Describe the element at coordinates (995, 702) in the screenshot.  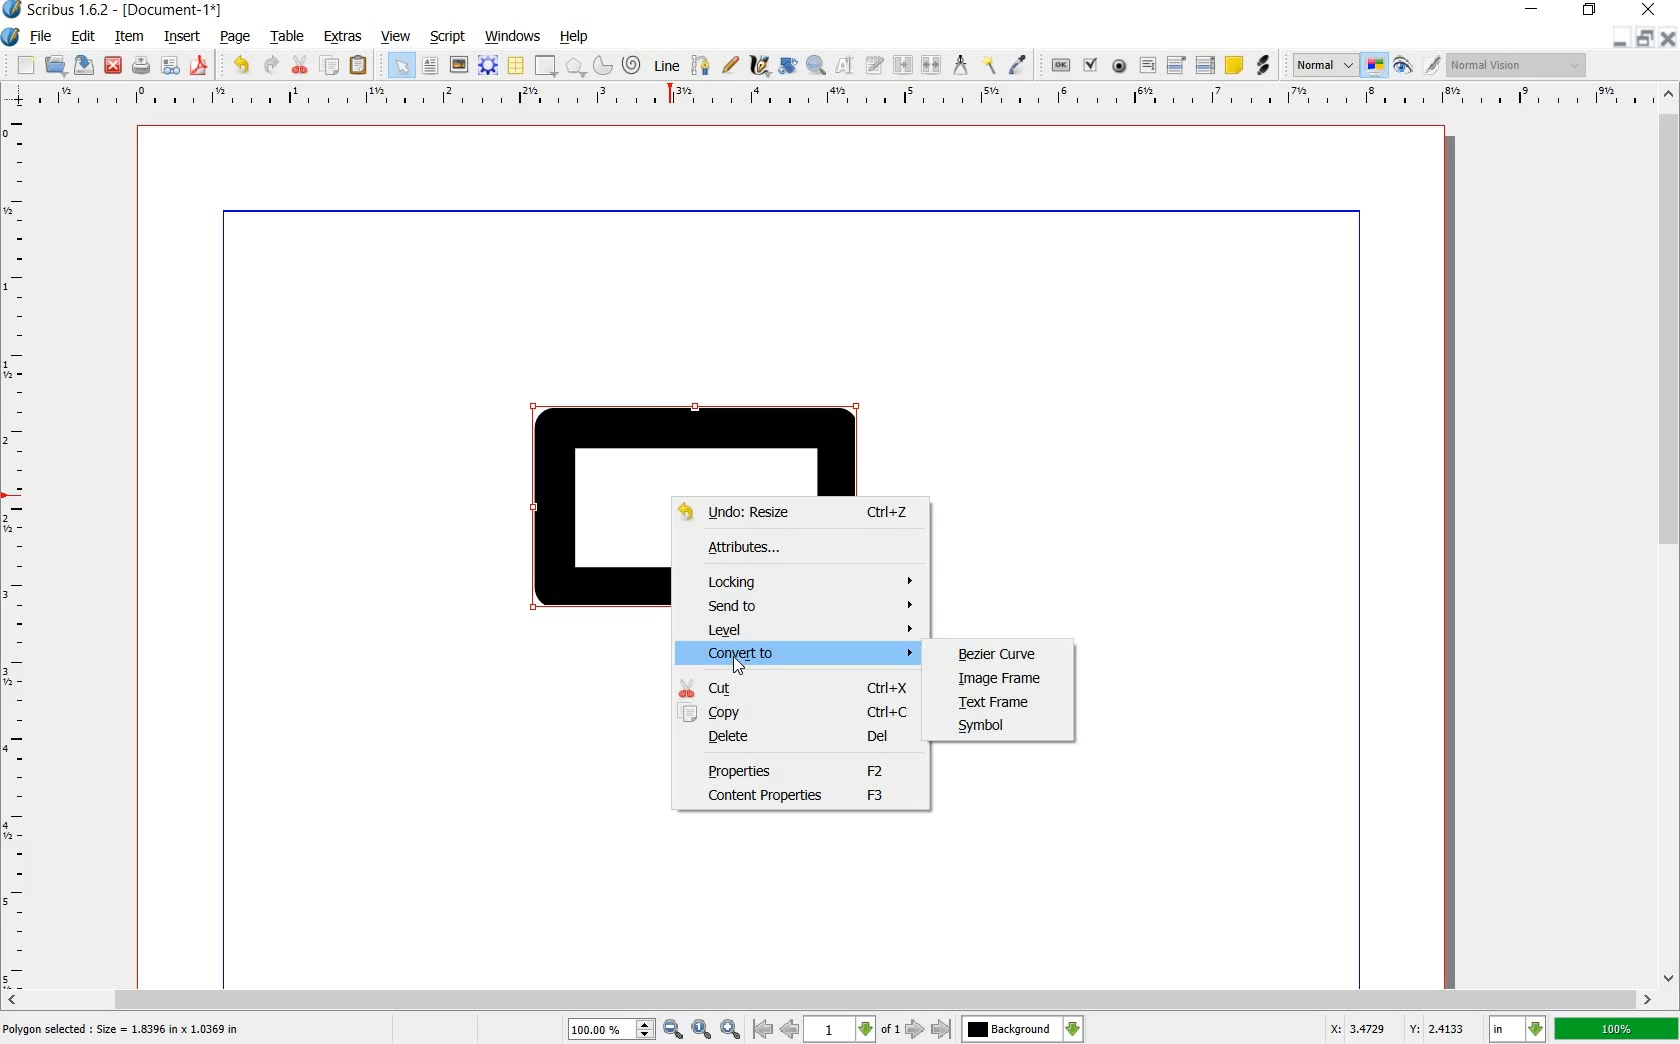
I see `TEXT FRAME` at that location.